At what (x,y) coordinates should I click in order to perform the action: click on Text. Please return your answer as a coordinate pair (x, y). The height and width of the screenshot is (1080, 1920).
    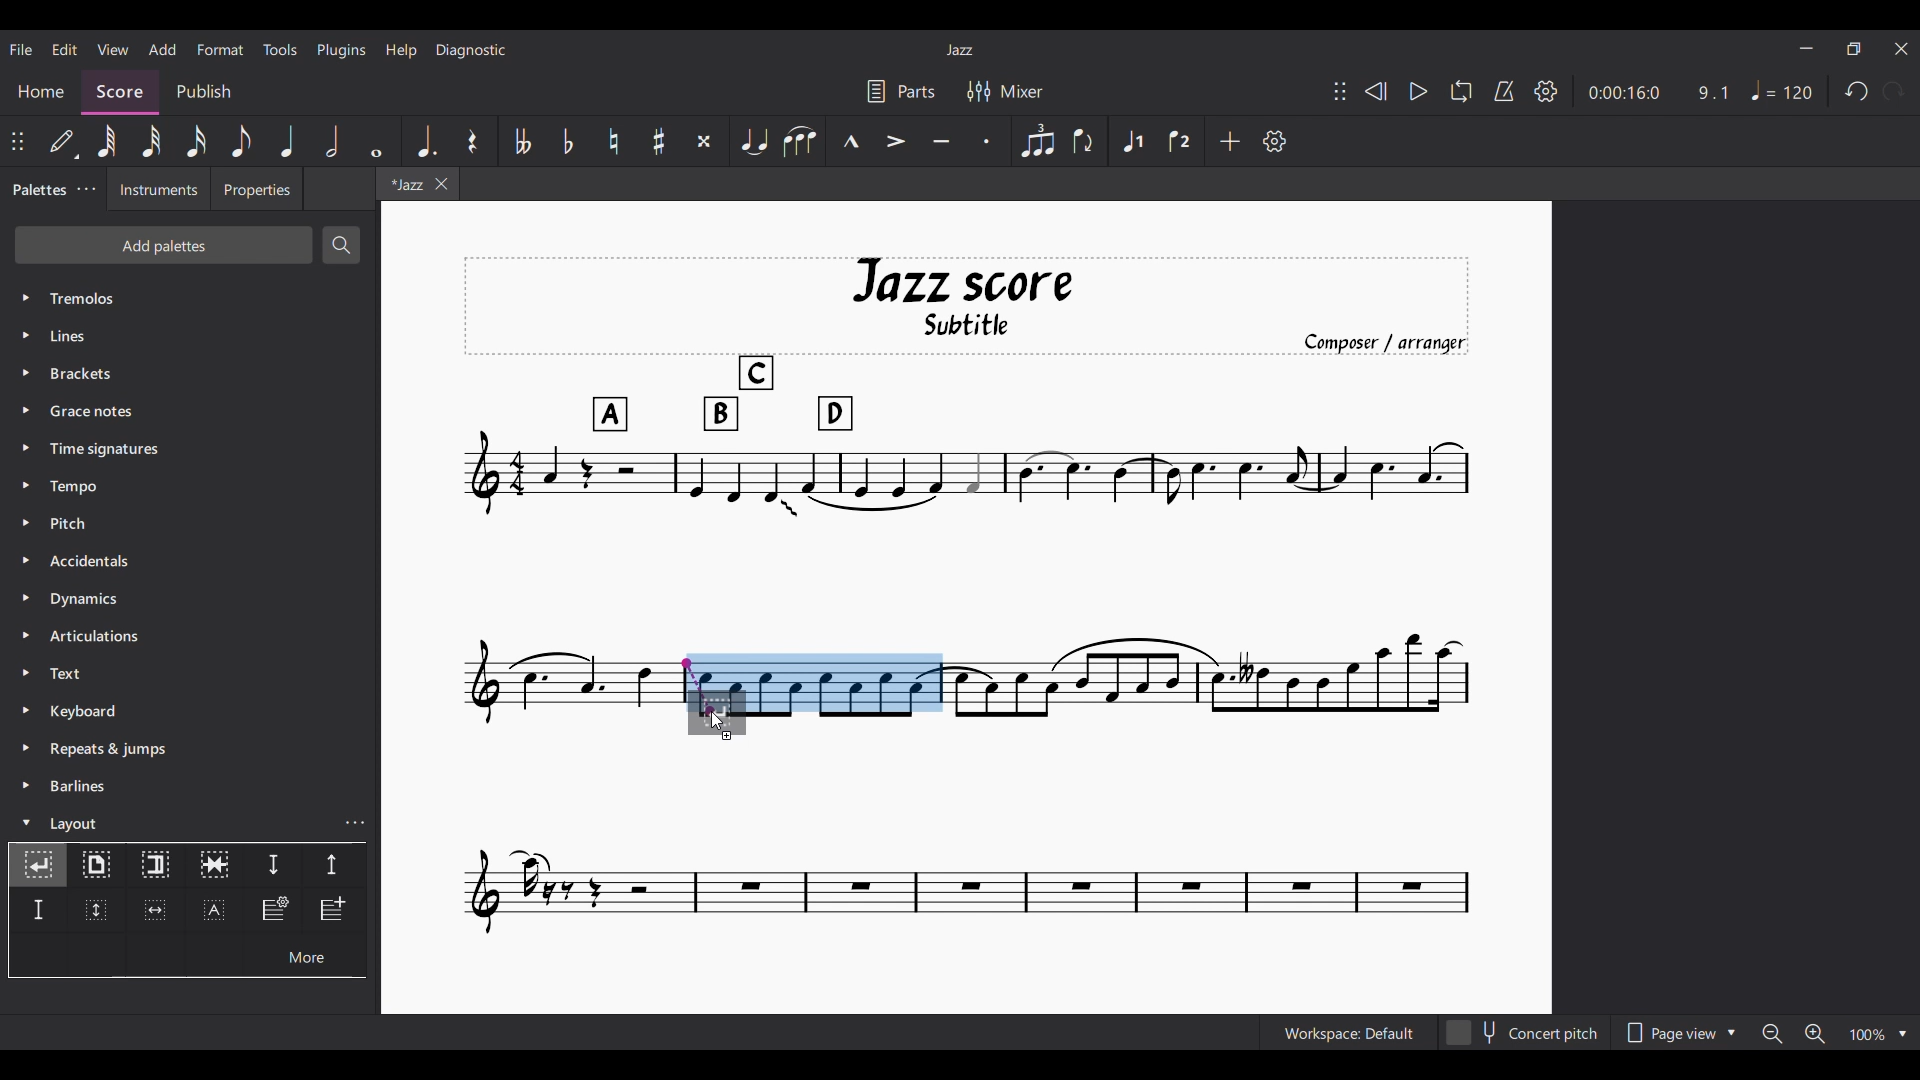
    Looking at the image, I should click on (190, 673).